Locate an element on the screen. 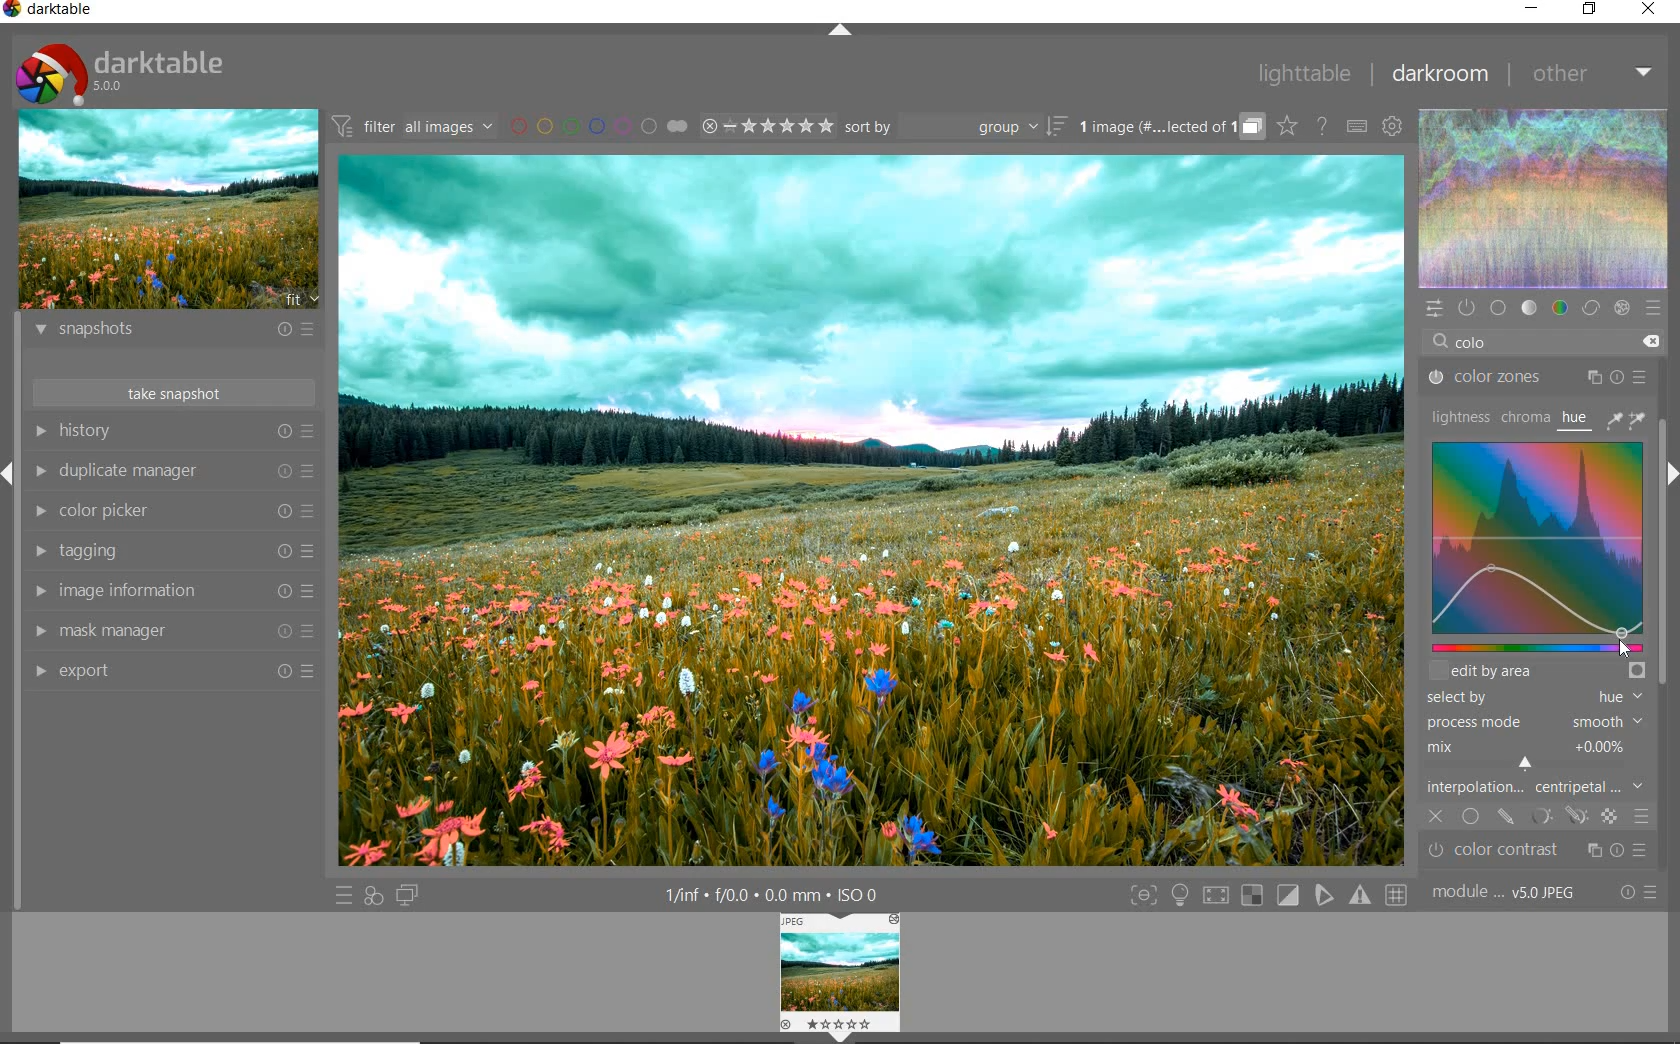 The height and width of the screenshot is (1044, 1680). Expand / Collapse is located at coordinates (10, 472).